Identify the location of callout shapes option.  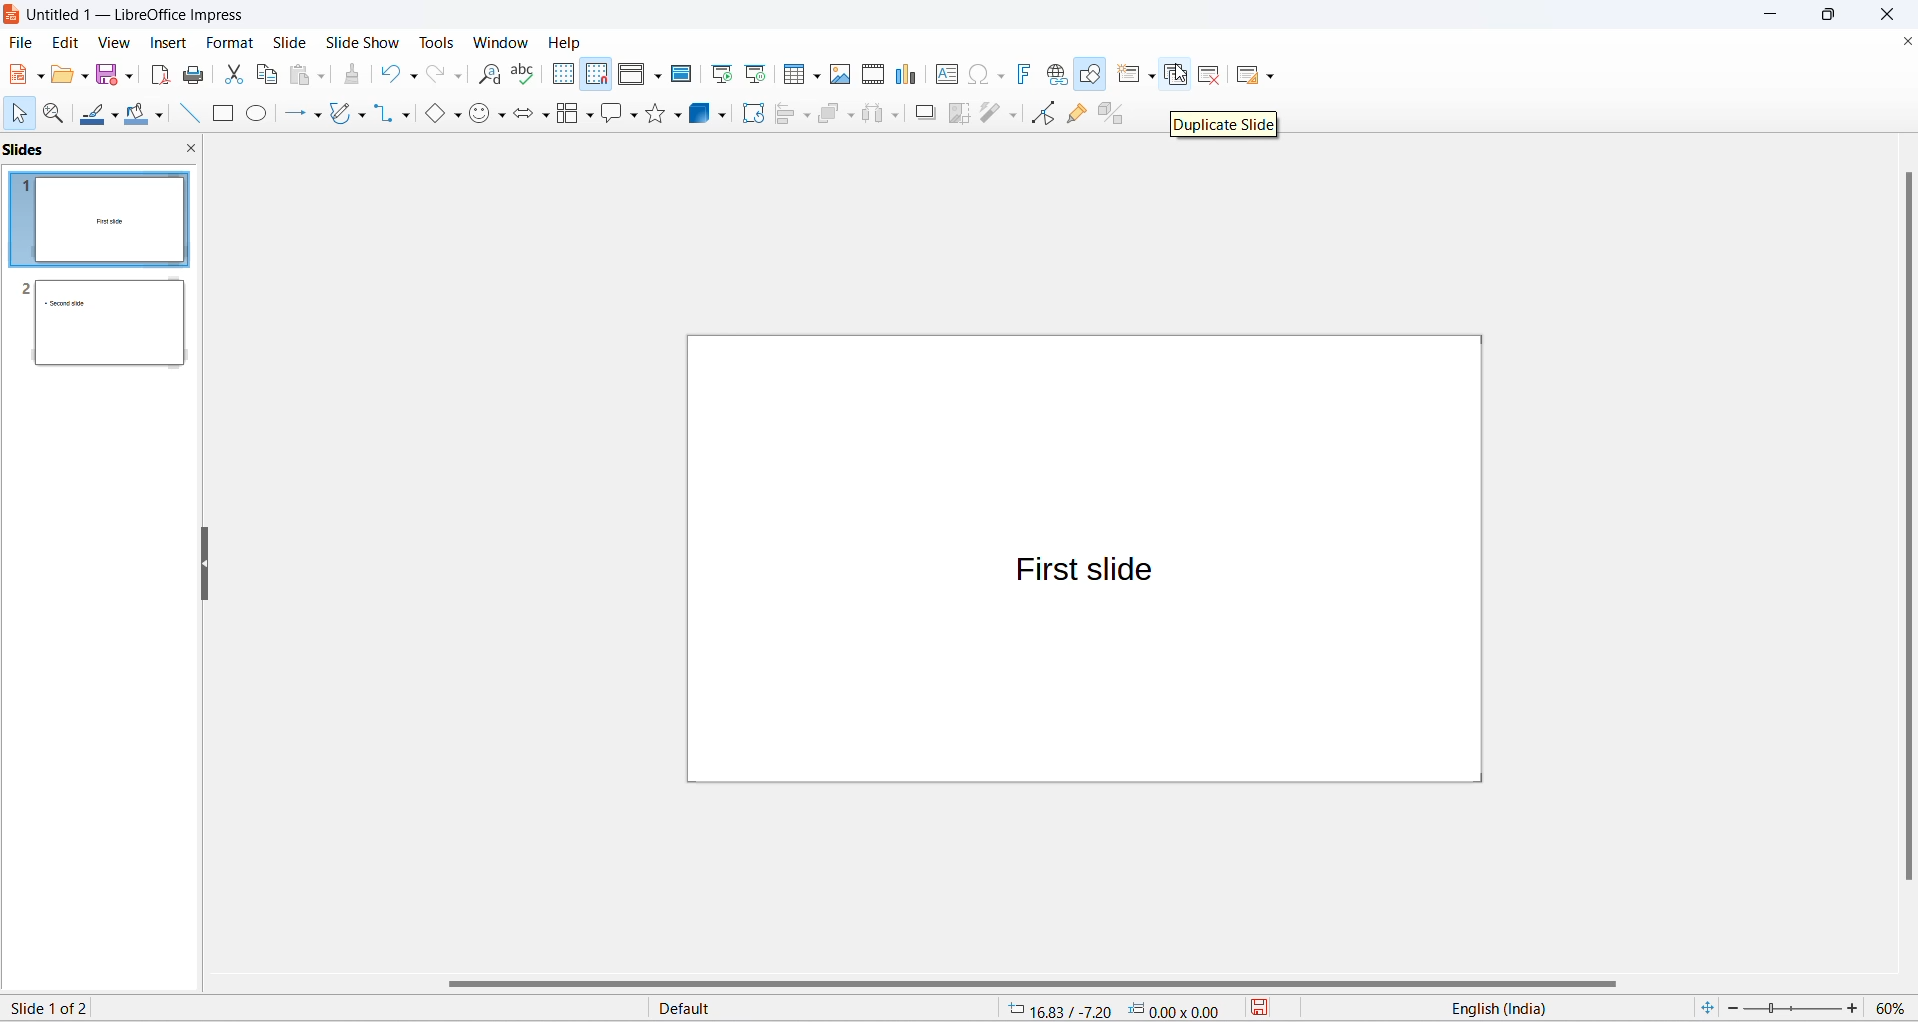
(631, 113).